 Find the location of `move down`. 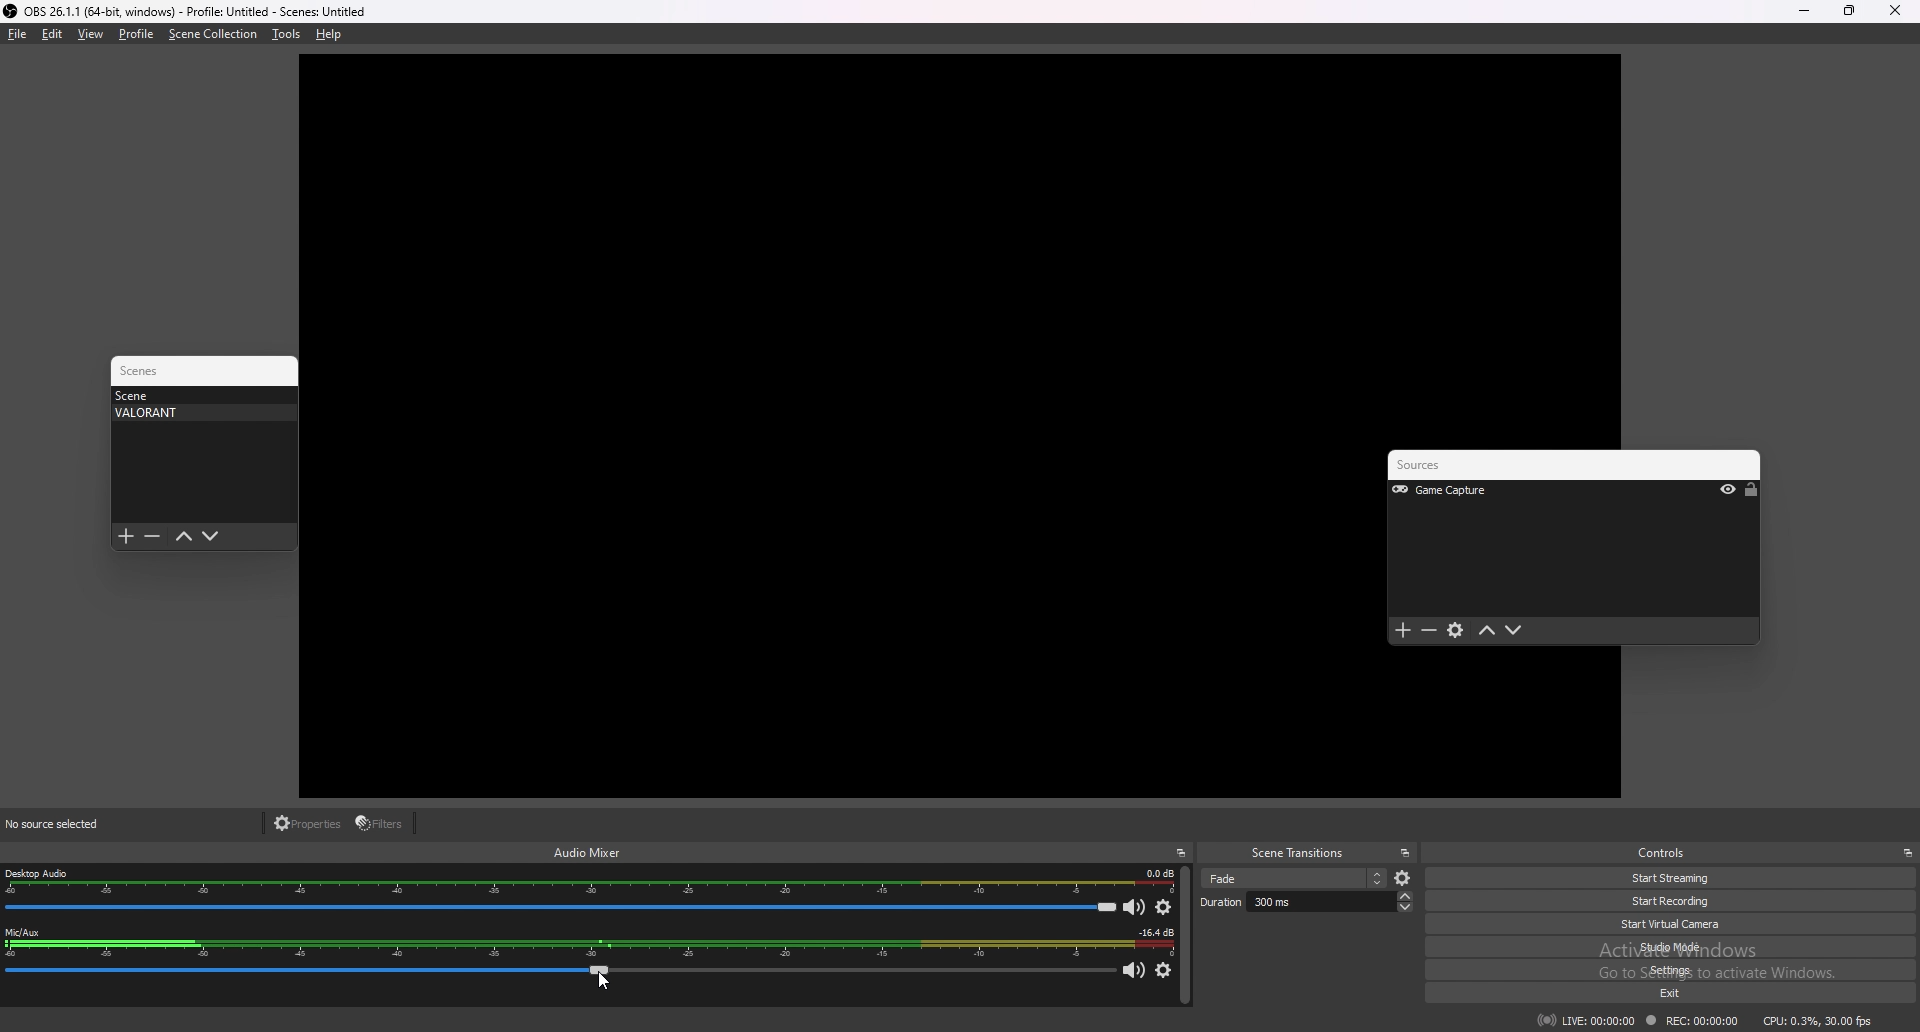

move down is located at coordinates (1514, 631).